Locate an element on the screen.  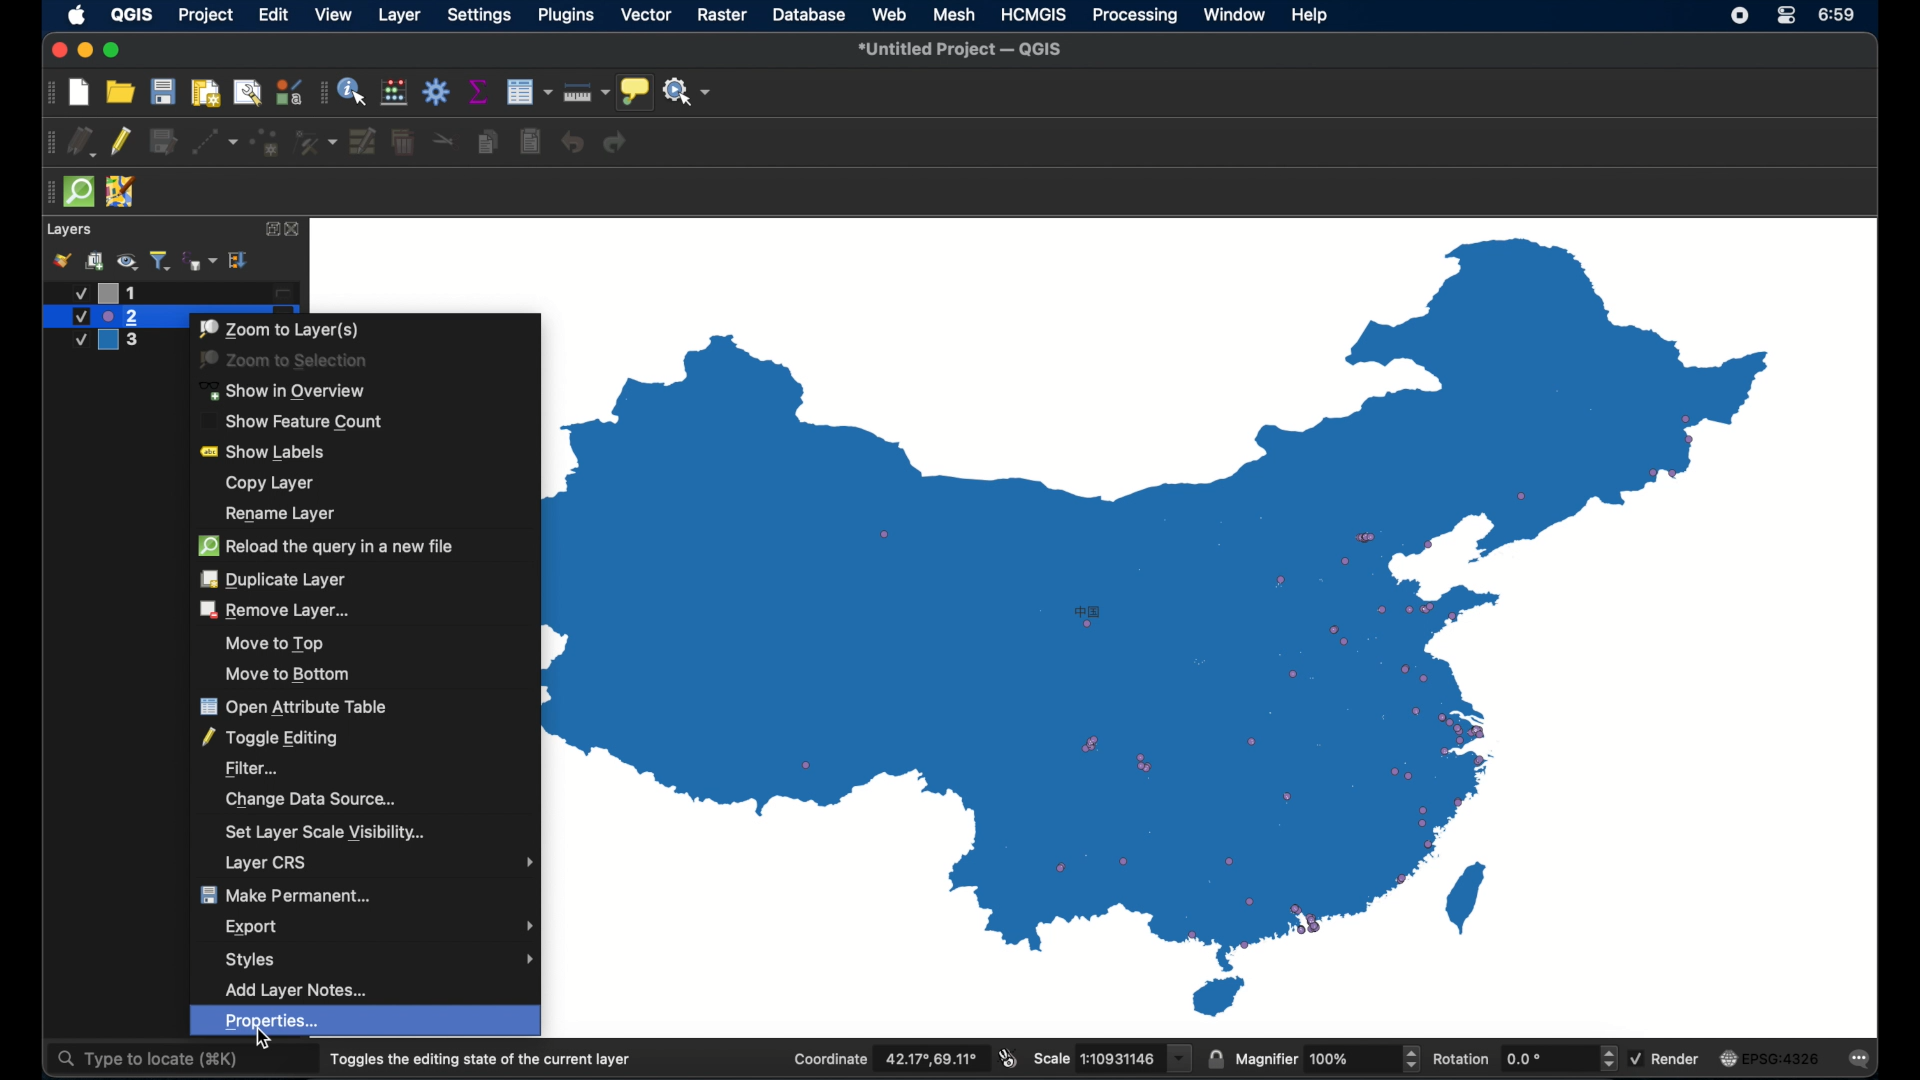
project is located at coordinates (204, 15).